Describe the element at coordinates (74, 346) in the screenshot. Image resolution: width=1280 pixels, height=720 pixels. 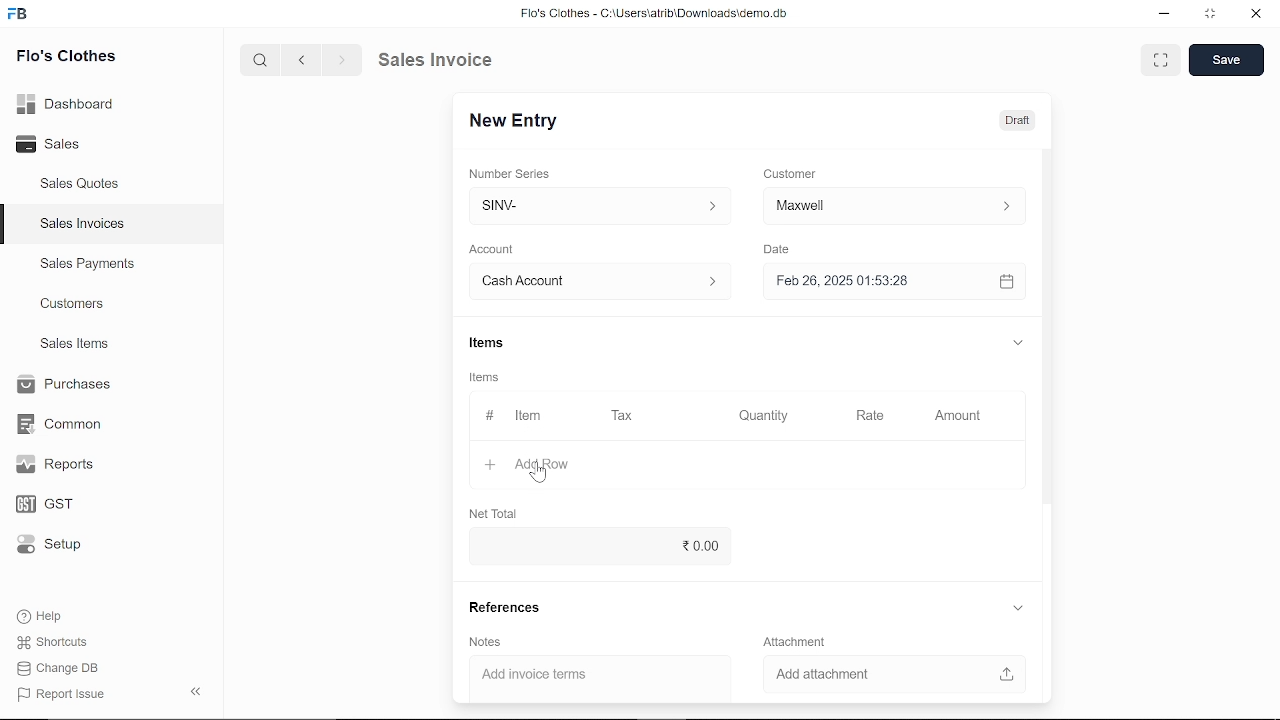
I see `Sales Items` at that location.